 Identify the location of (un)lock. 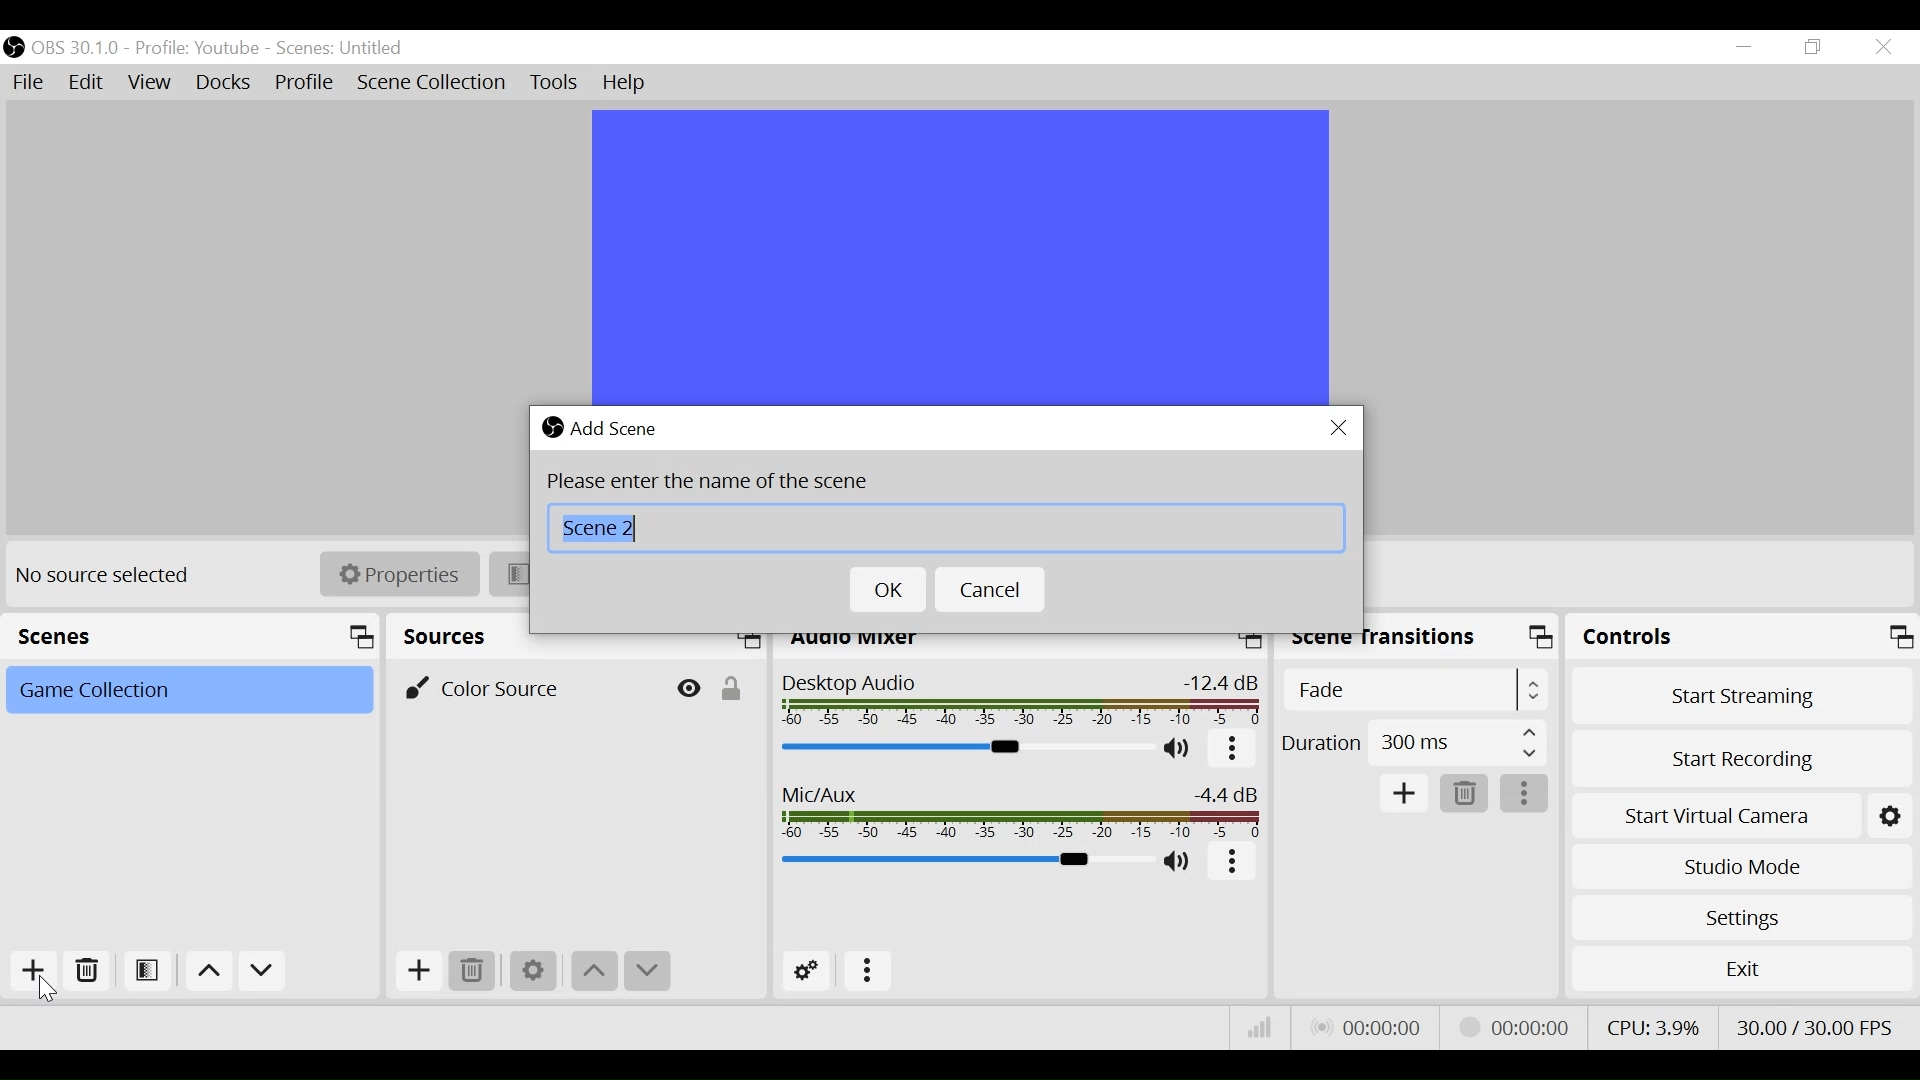
(736, 687).